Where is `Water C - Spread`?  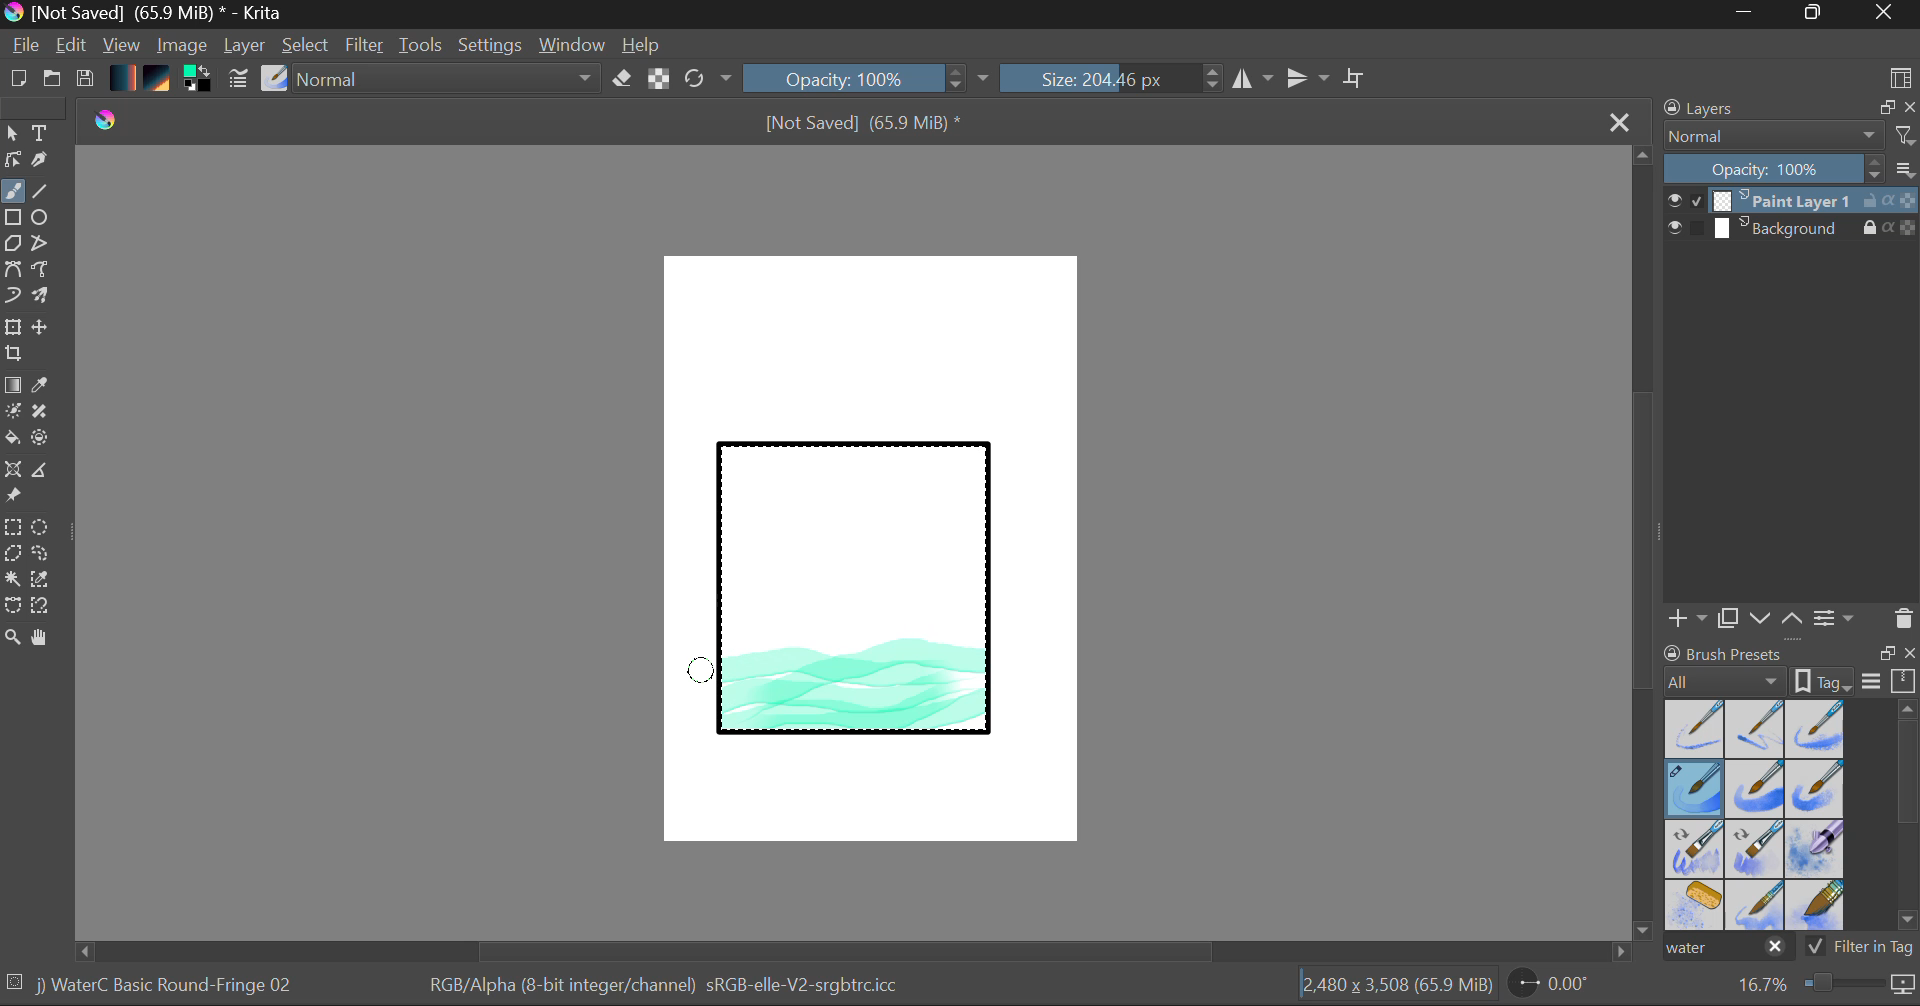 Water C - Spread is located at coordinates (1757, 905).